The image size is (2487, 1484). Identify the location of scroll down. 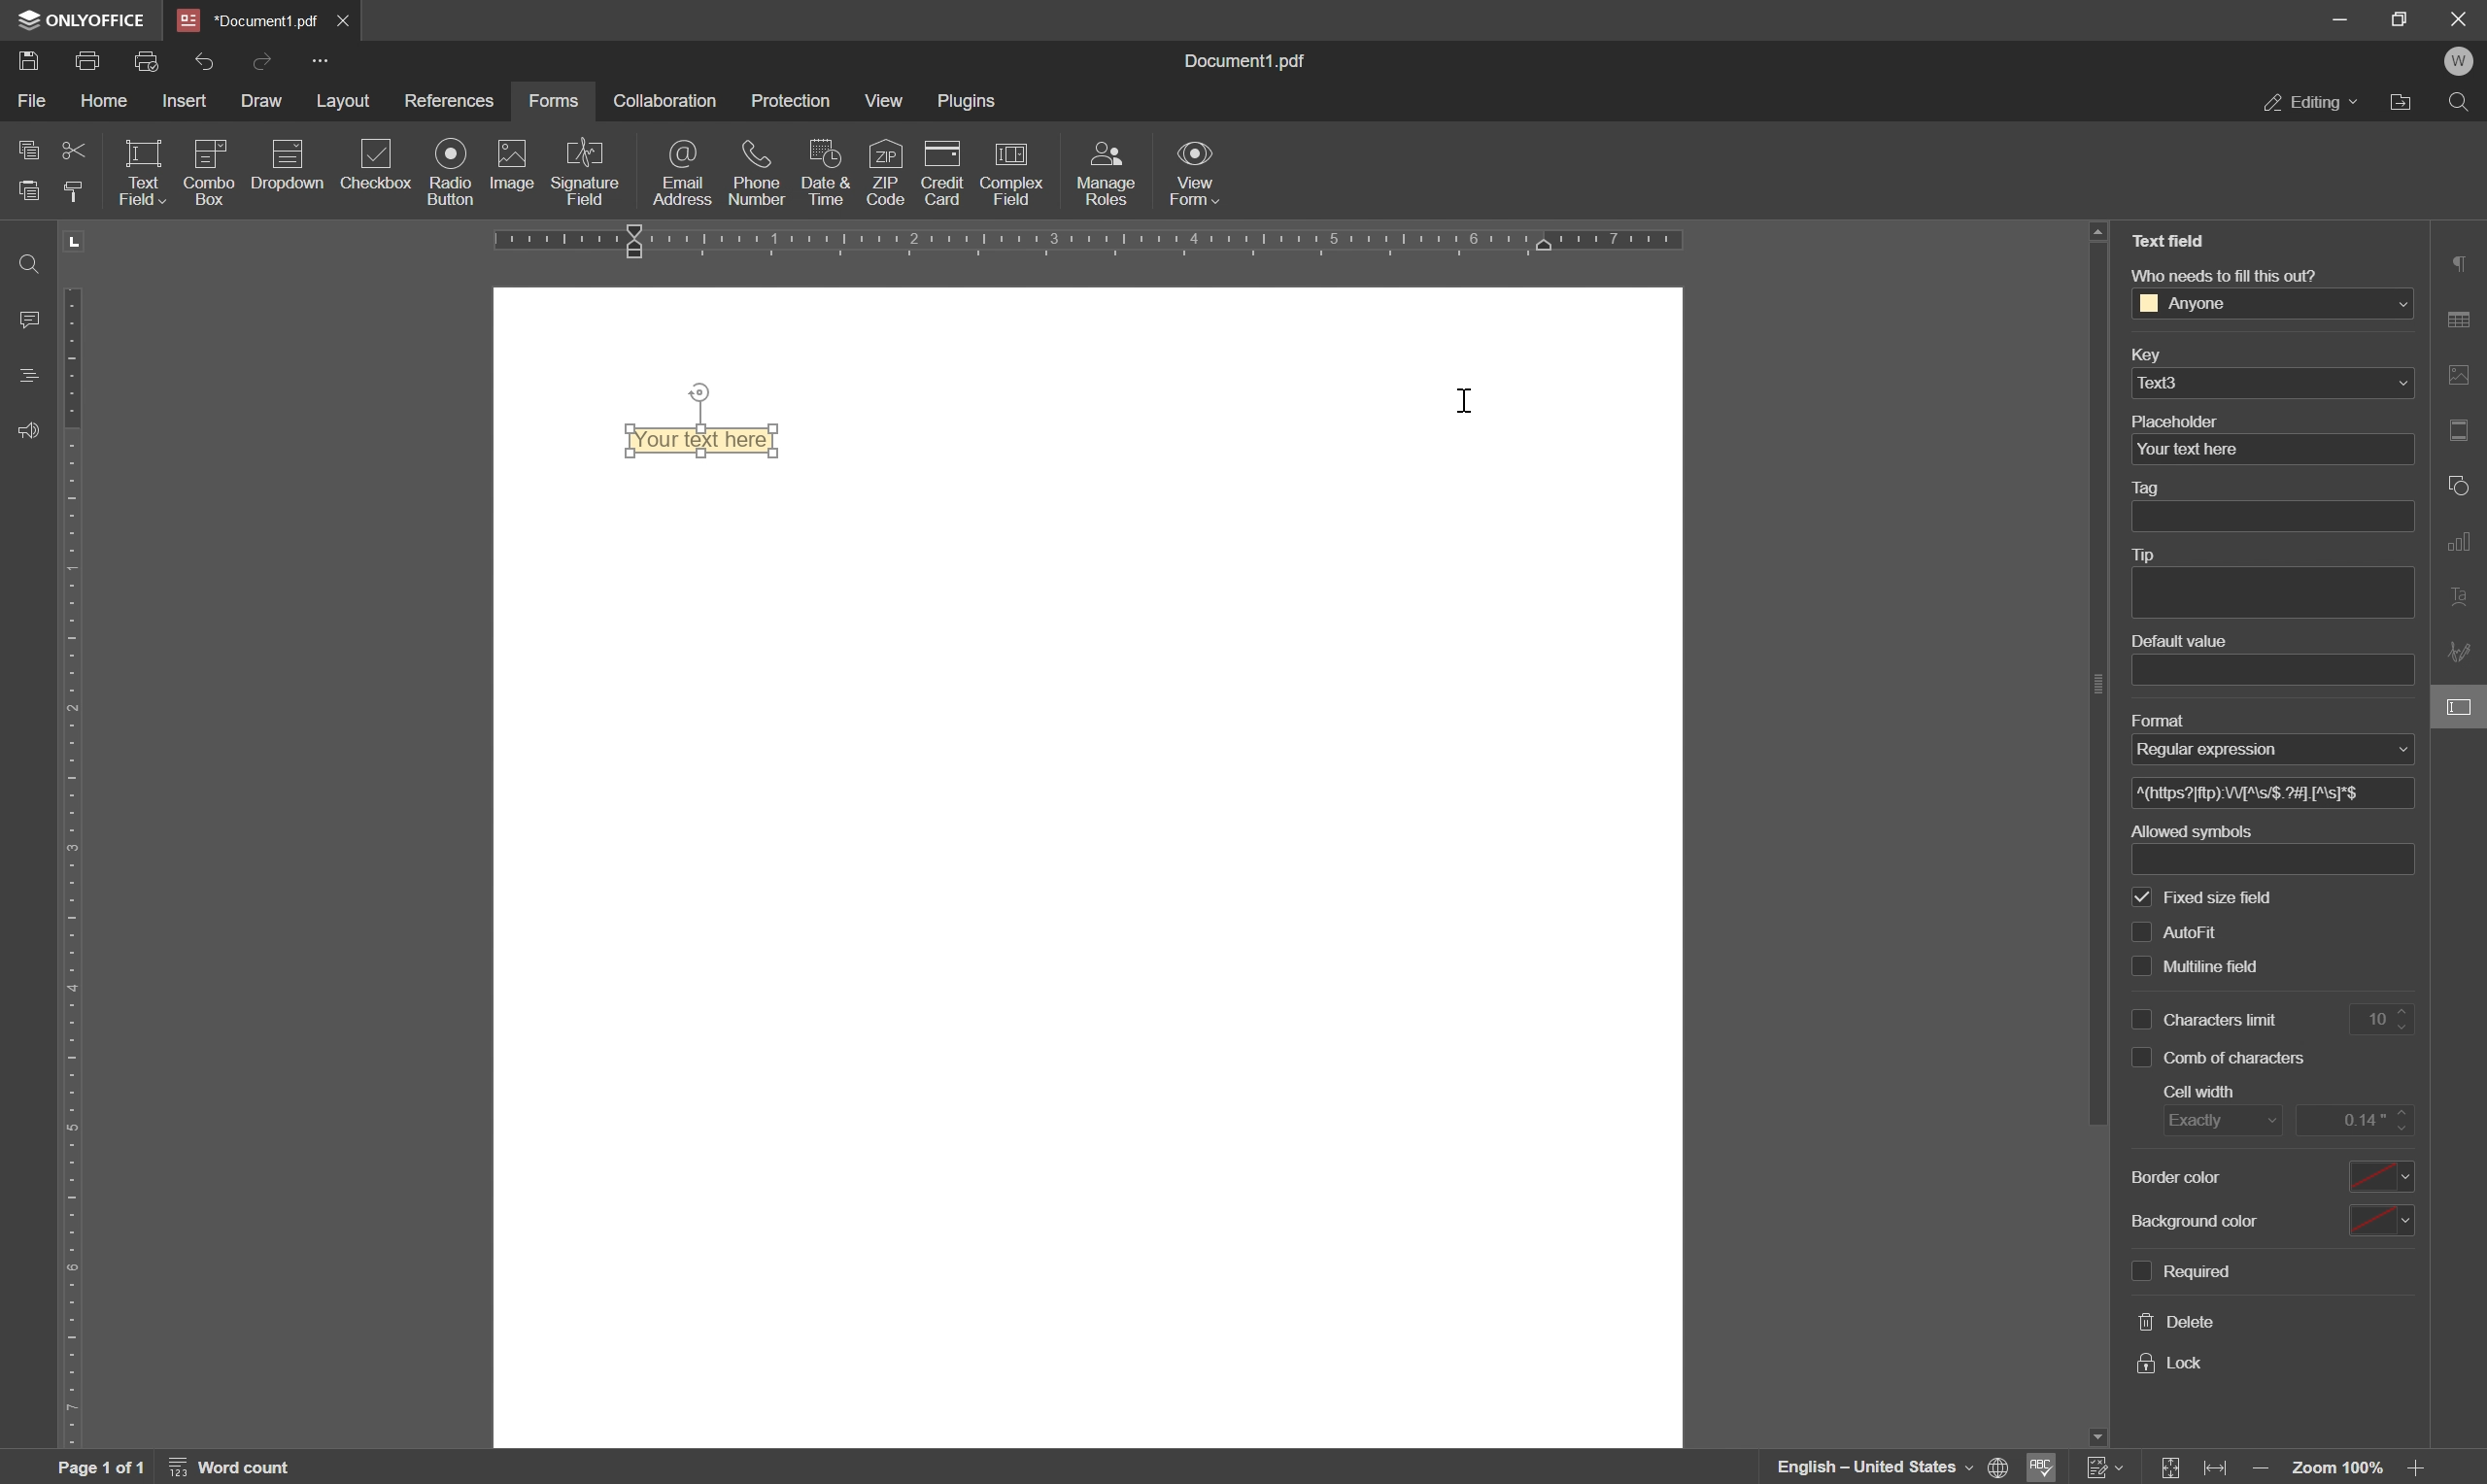
(2094, 1433).